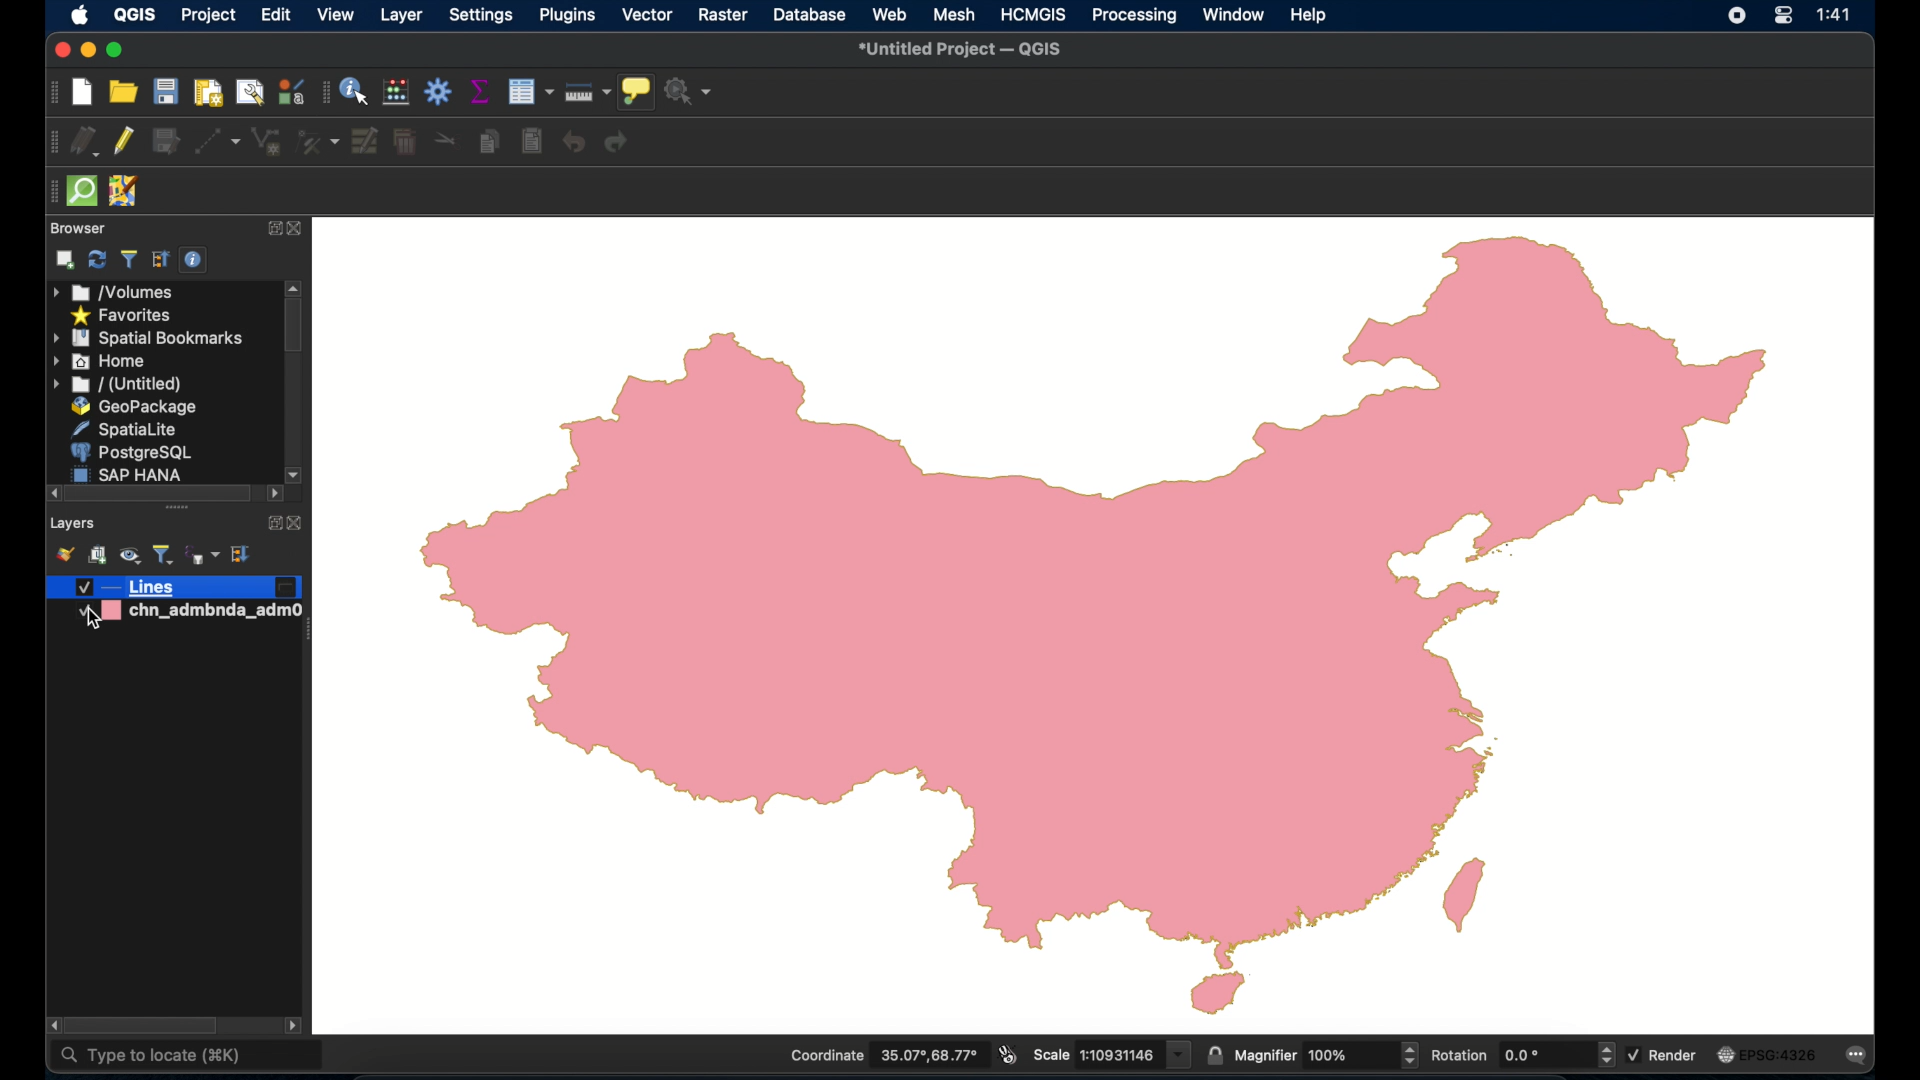 This screenshot has width=1920, height=1080. I want to click on filter bowser, so click(127, 259).